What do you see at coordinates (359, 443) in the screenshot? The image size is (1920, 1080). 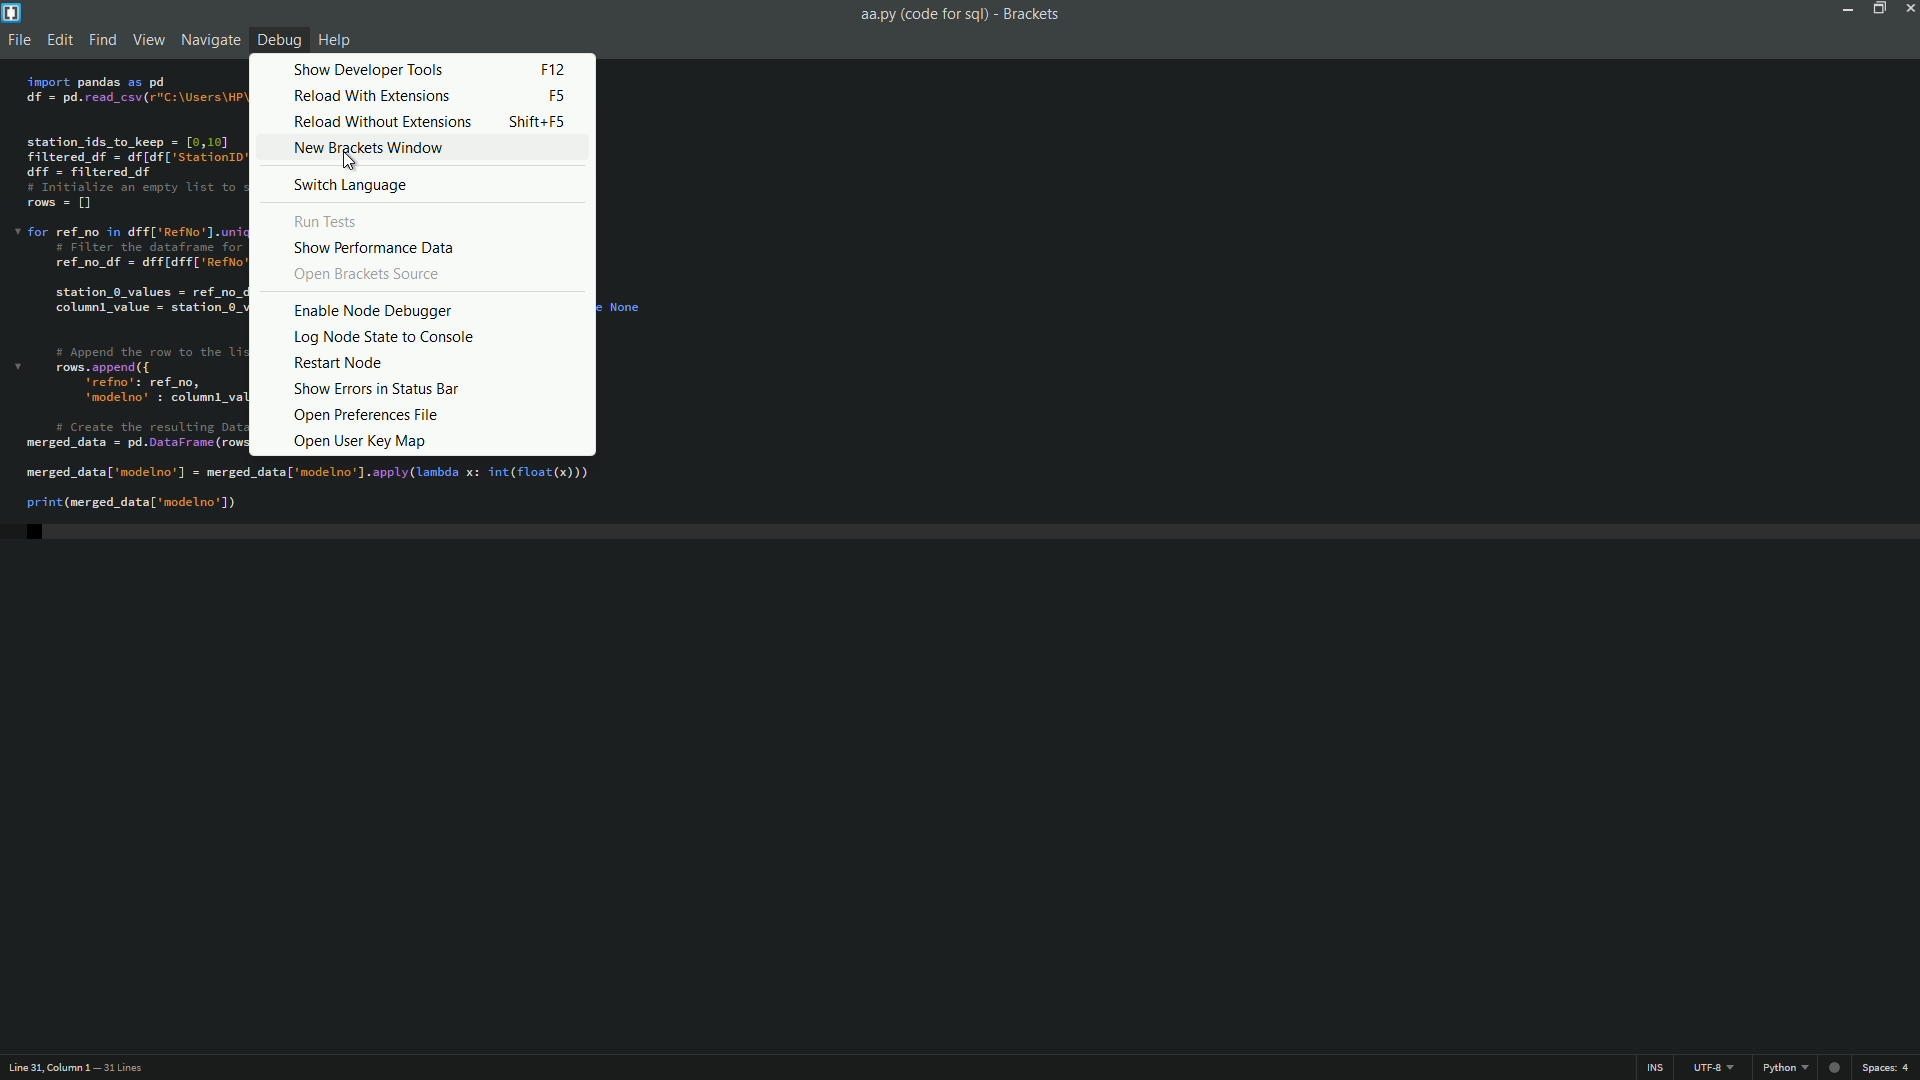 I see `Open user key map` at bounding box center [359, 443].